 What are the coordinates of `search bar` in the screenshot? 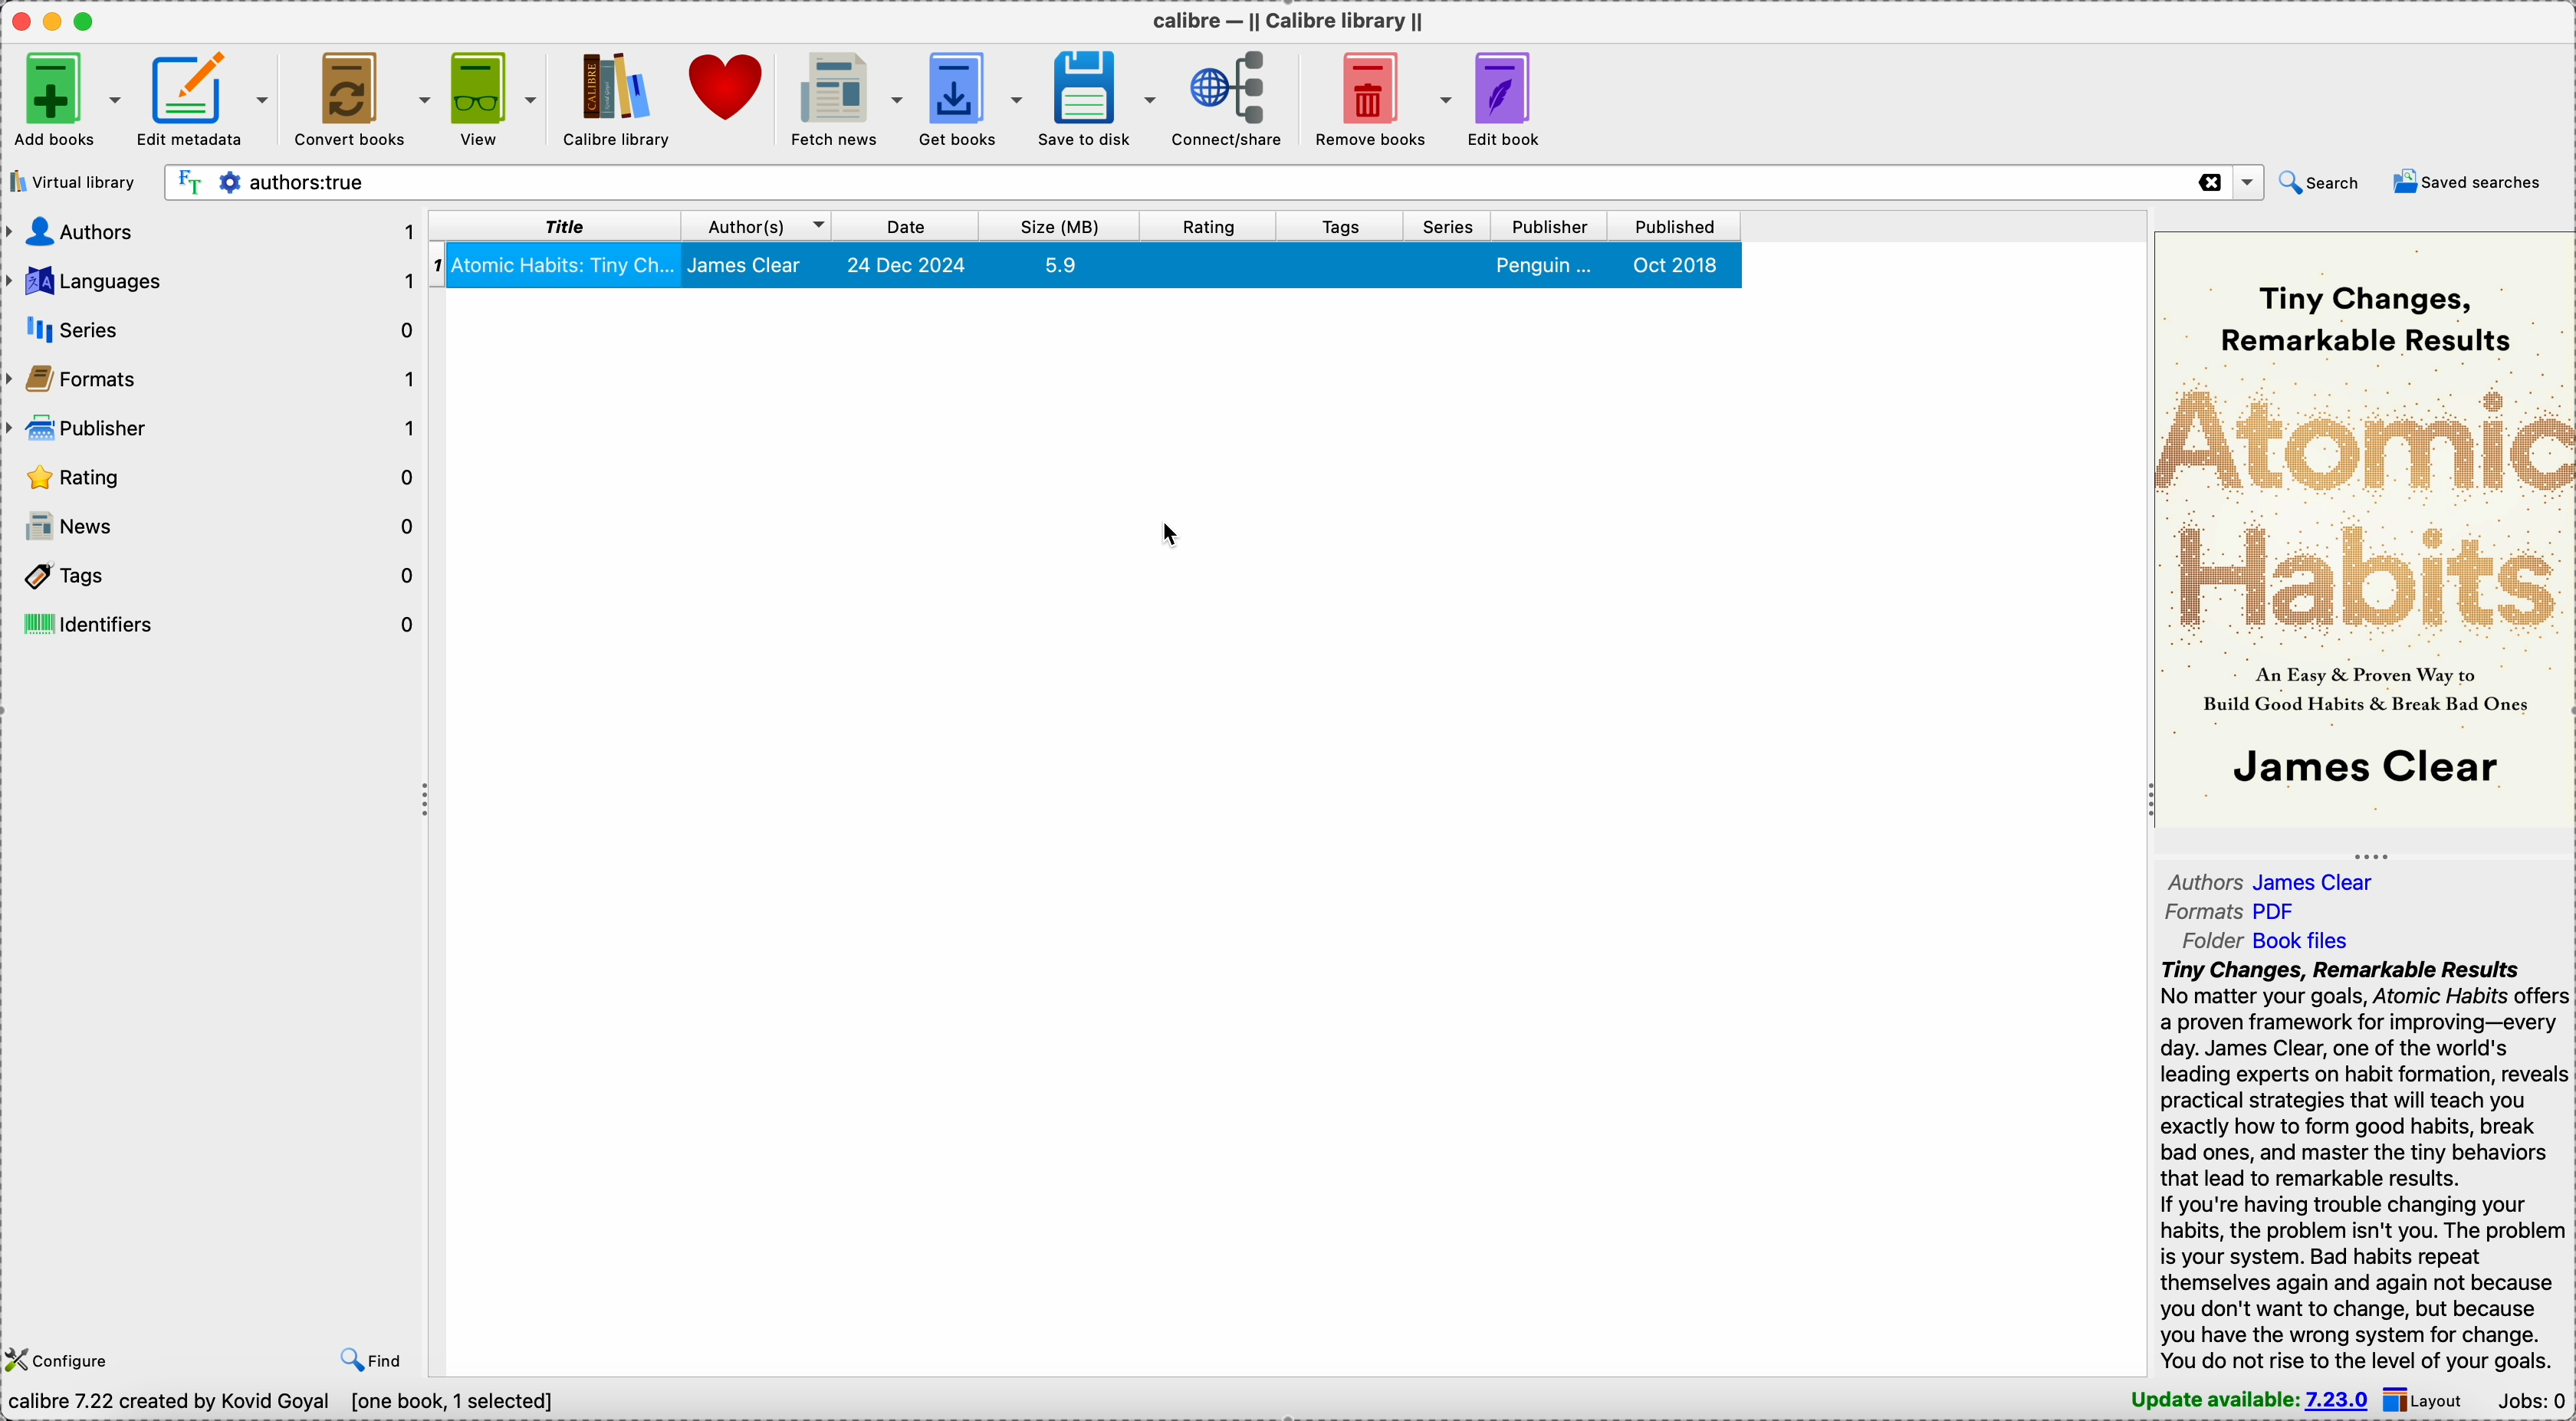 It's located at (1209, 182).